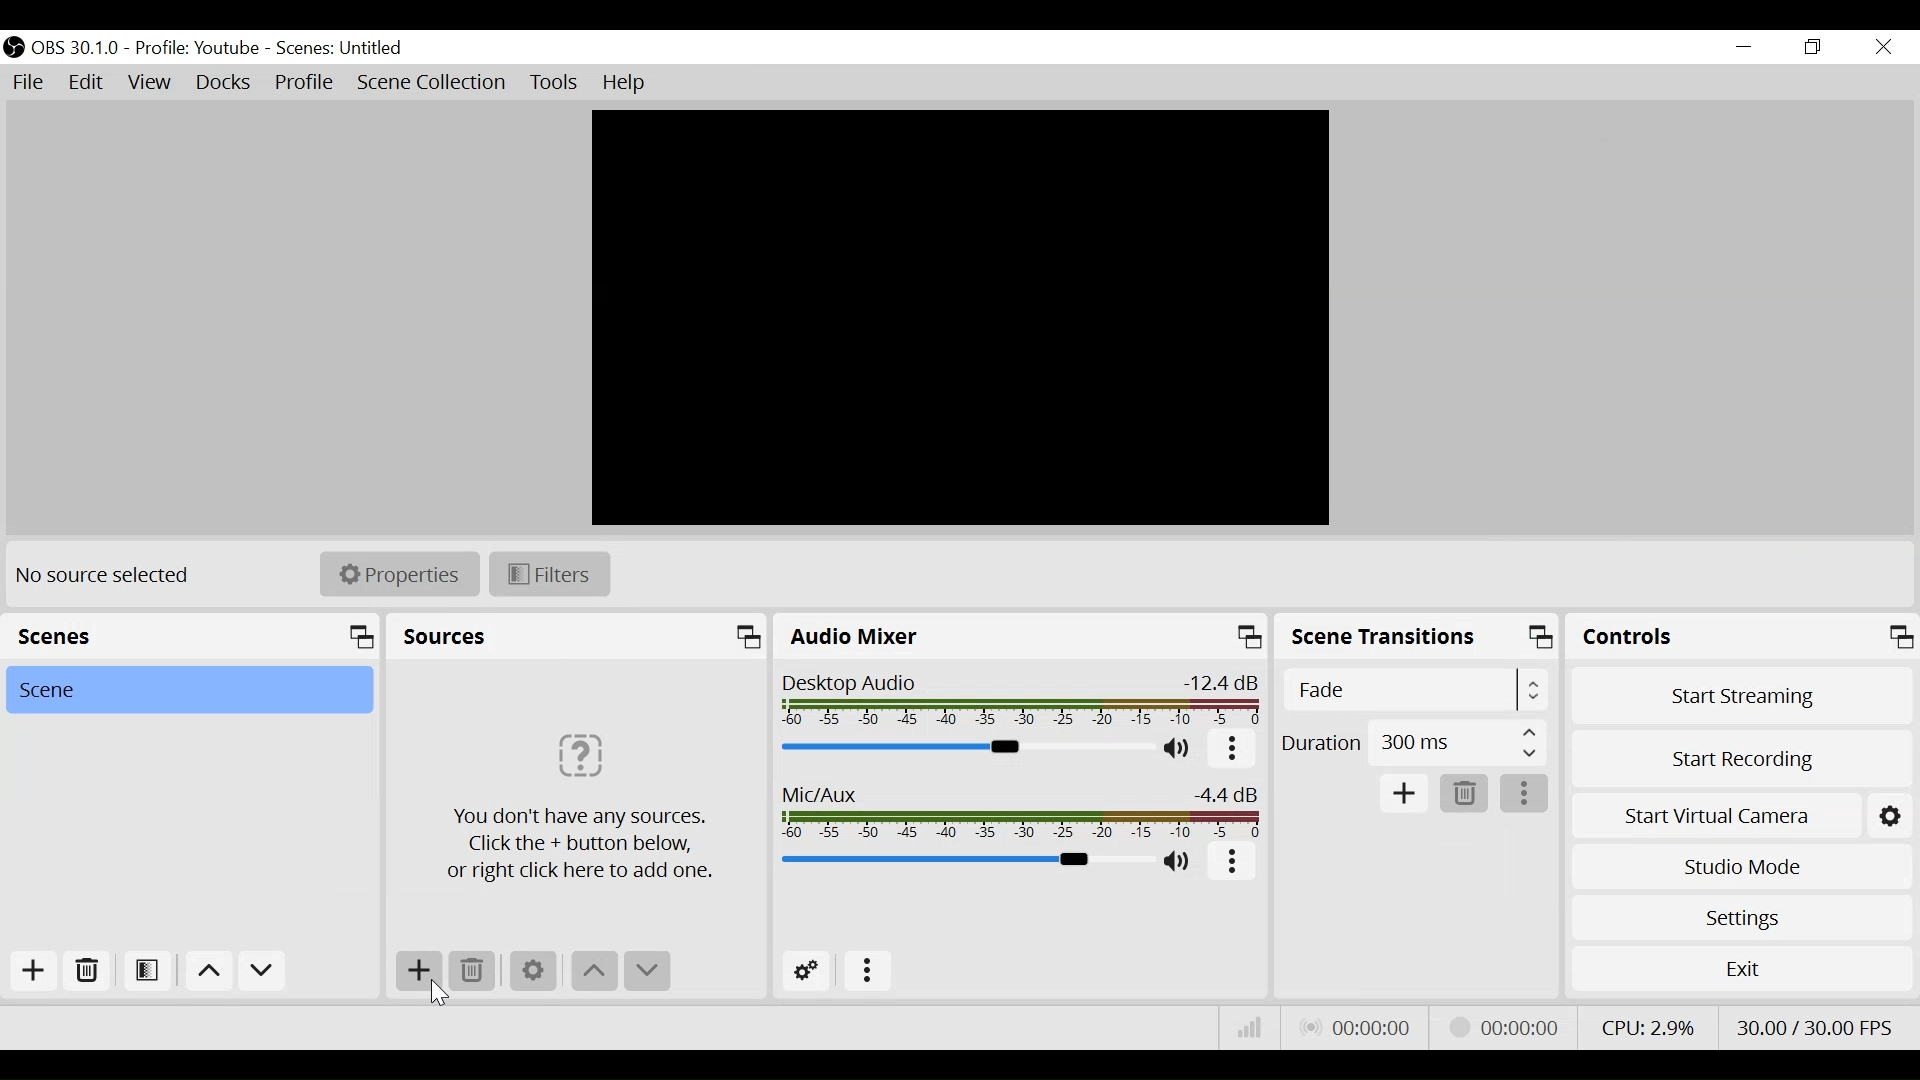  What do you see at coordinates (1526, 796) in the screenshot?
I see `more options` at bounding box center [1526, 796].